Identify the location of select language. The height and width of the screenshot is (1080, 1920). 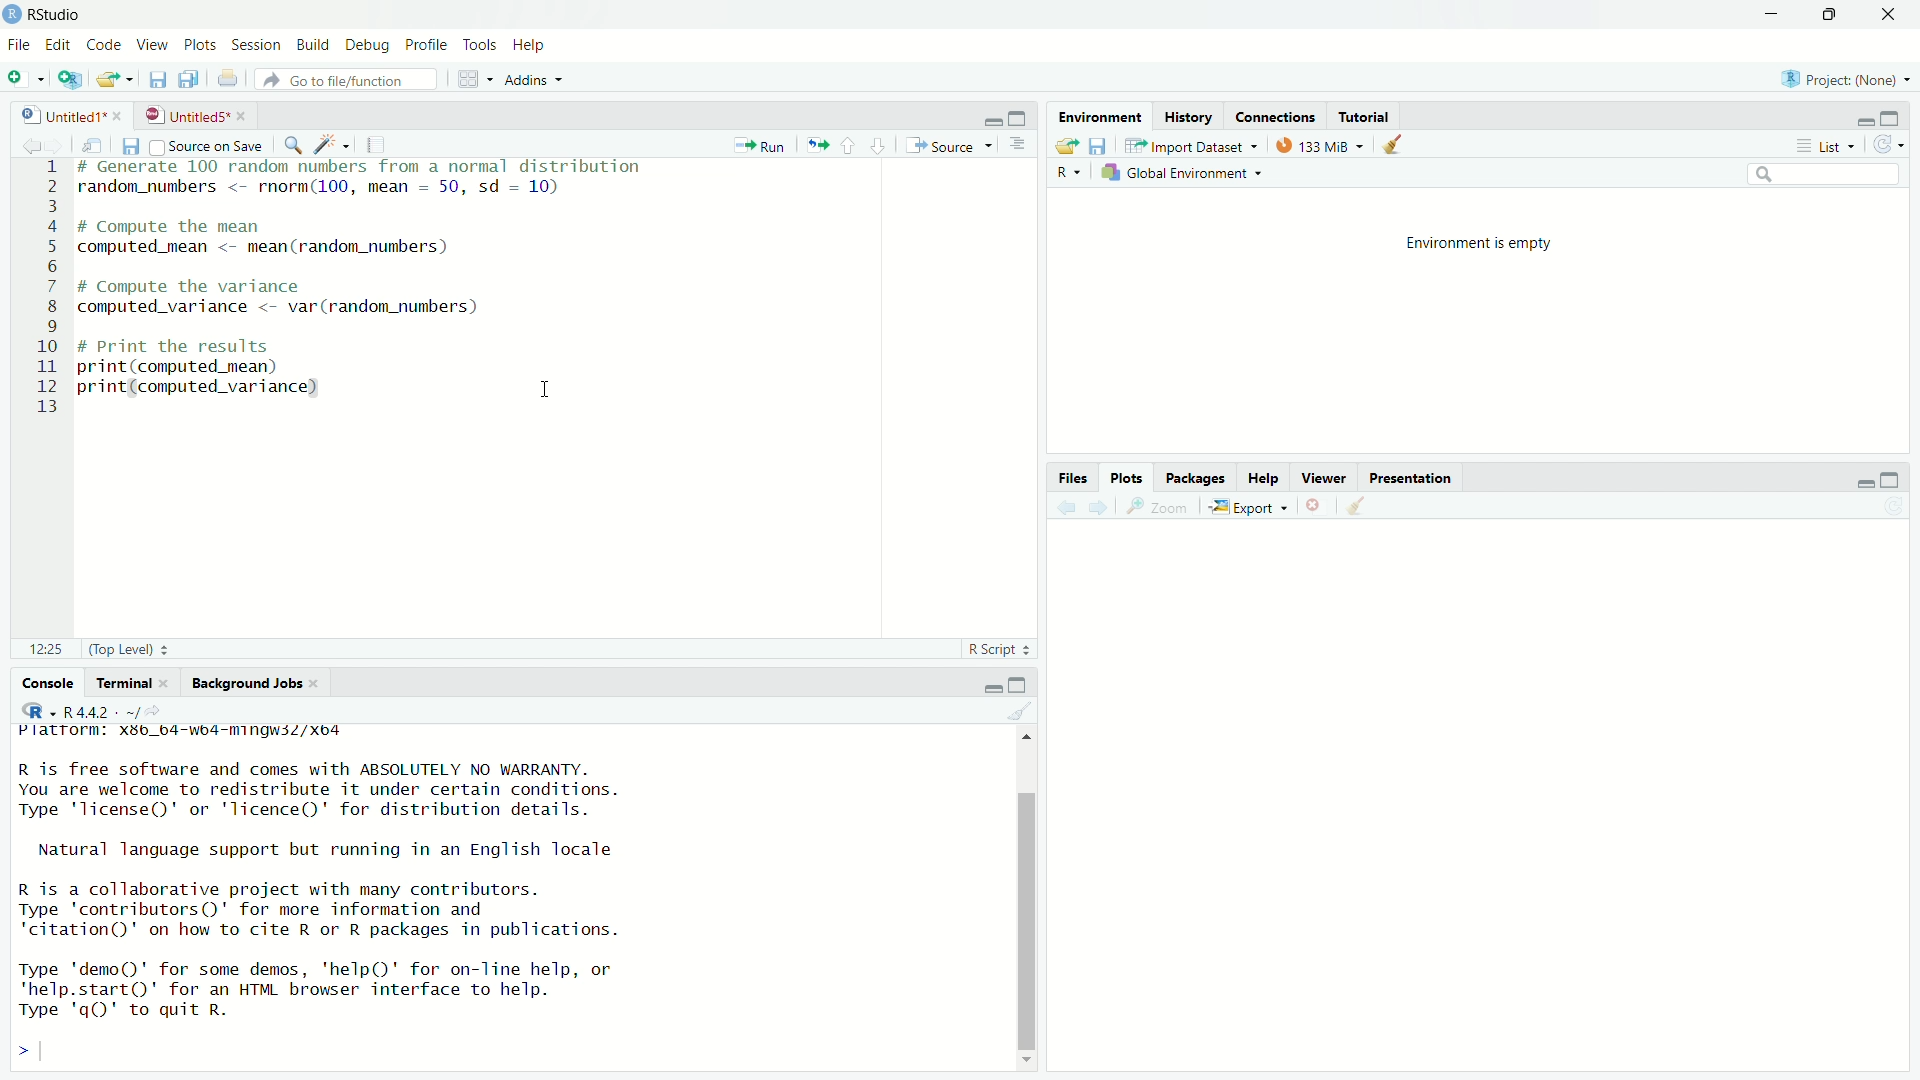
(35, 710).